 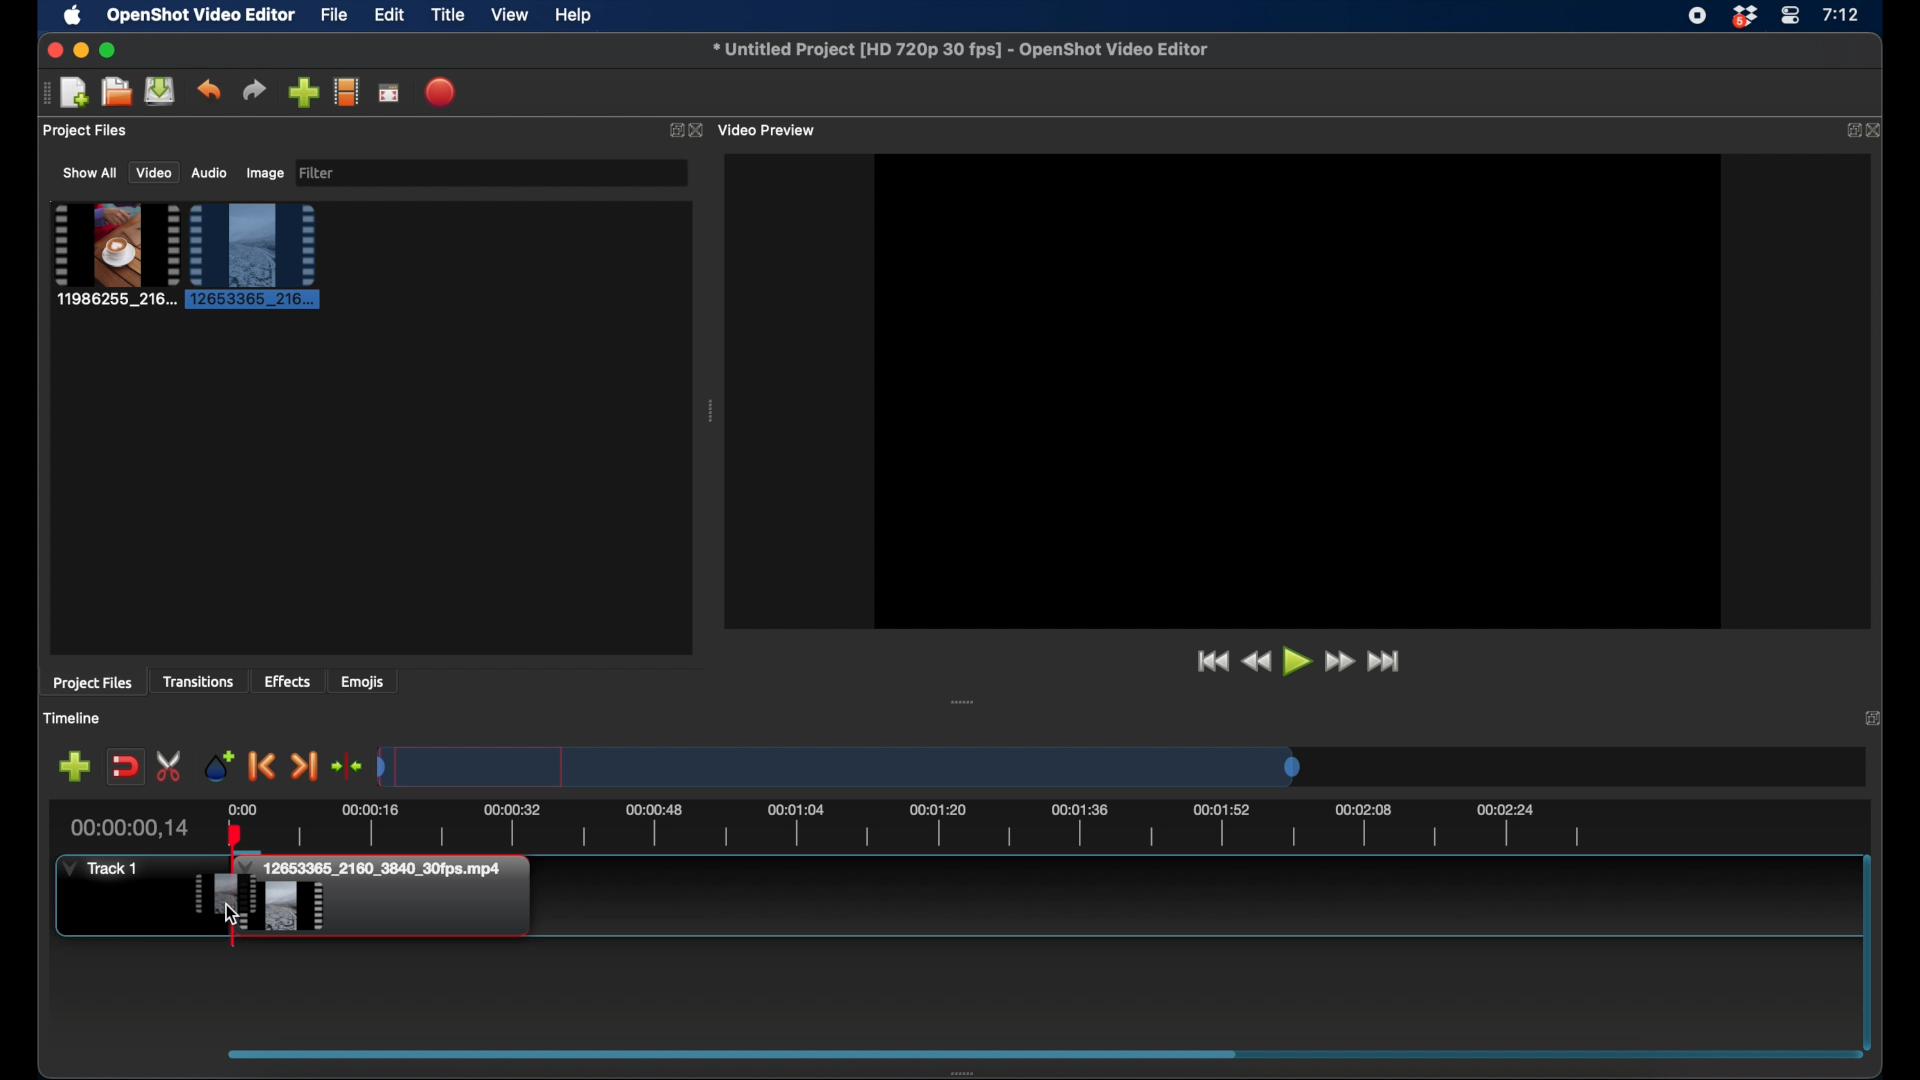 I want to click on new project, so click(x=74, y=93).